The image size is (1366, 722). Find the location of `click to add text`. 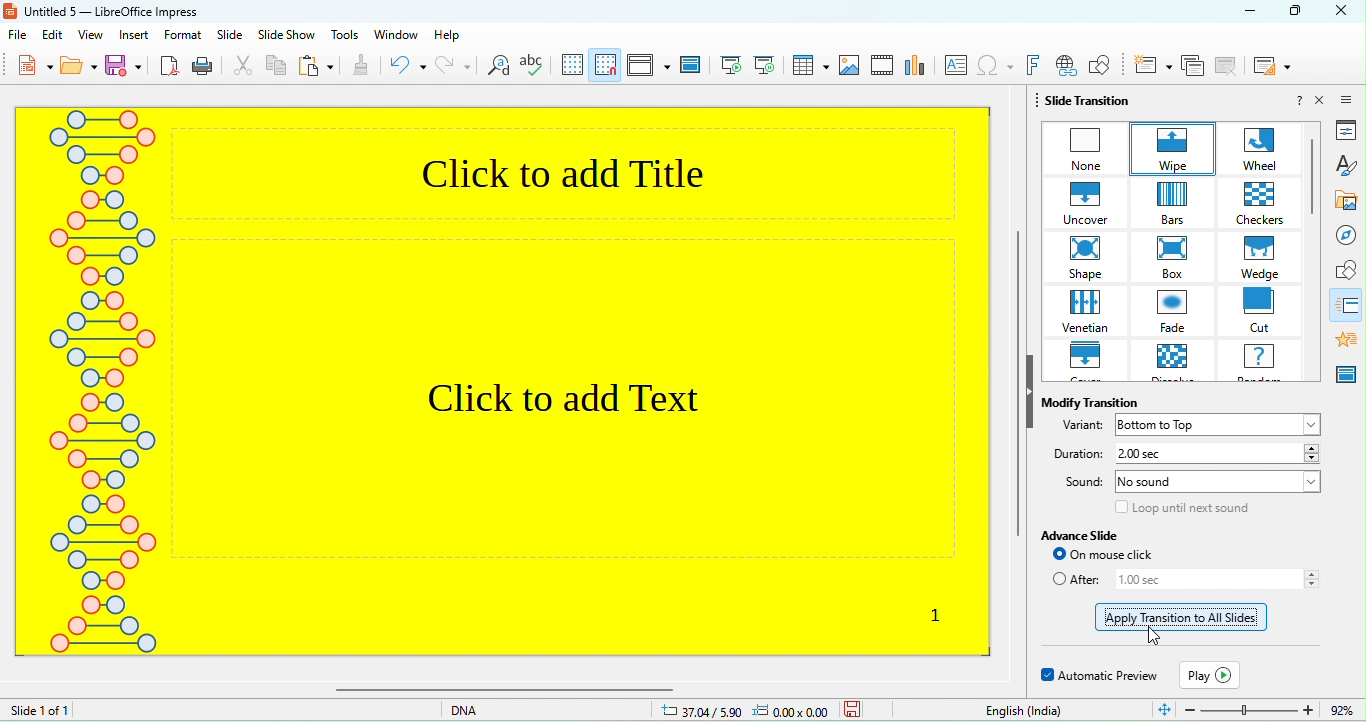

click to add text is located at coordinates (584, 447).